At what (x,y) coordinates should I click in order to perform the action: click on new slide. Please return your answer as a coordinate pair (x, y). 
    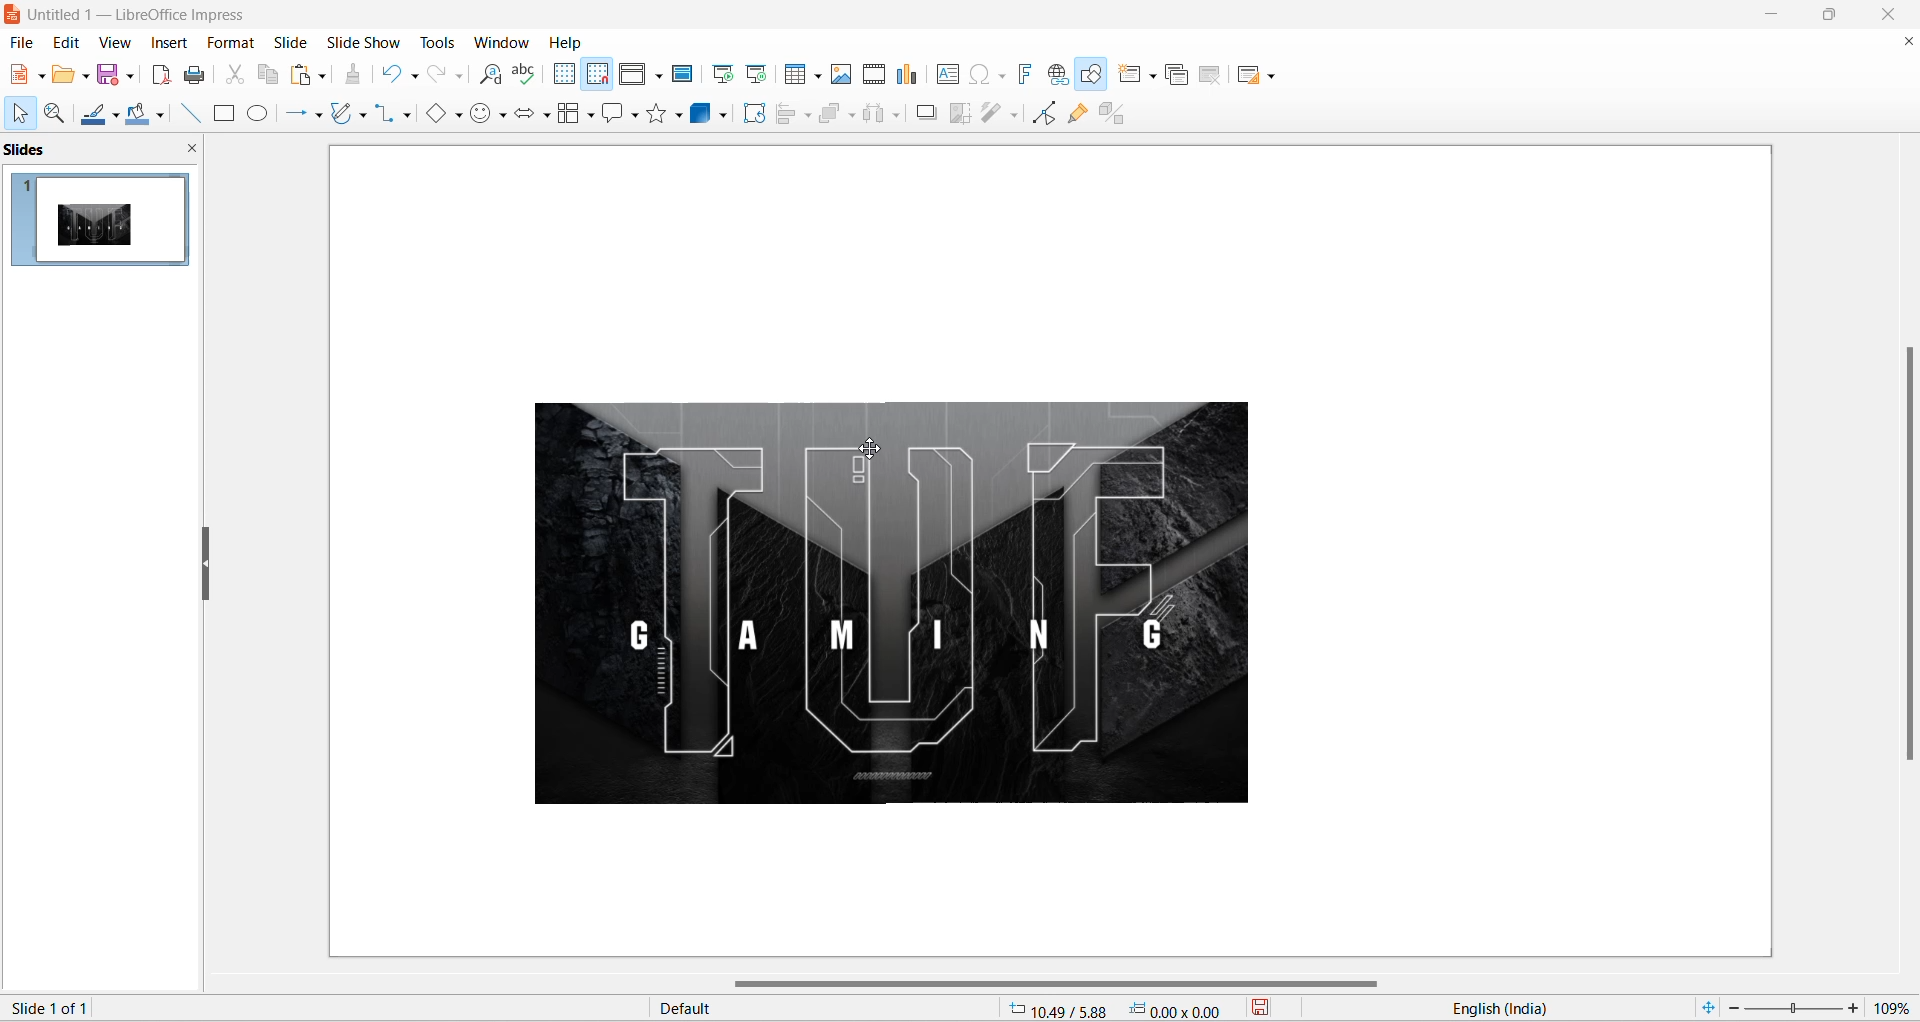
    Looking at the image, I should click on (1130, 74).